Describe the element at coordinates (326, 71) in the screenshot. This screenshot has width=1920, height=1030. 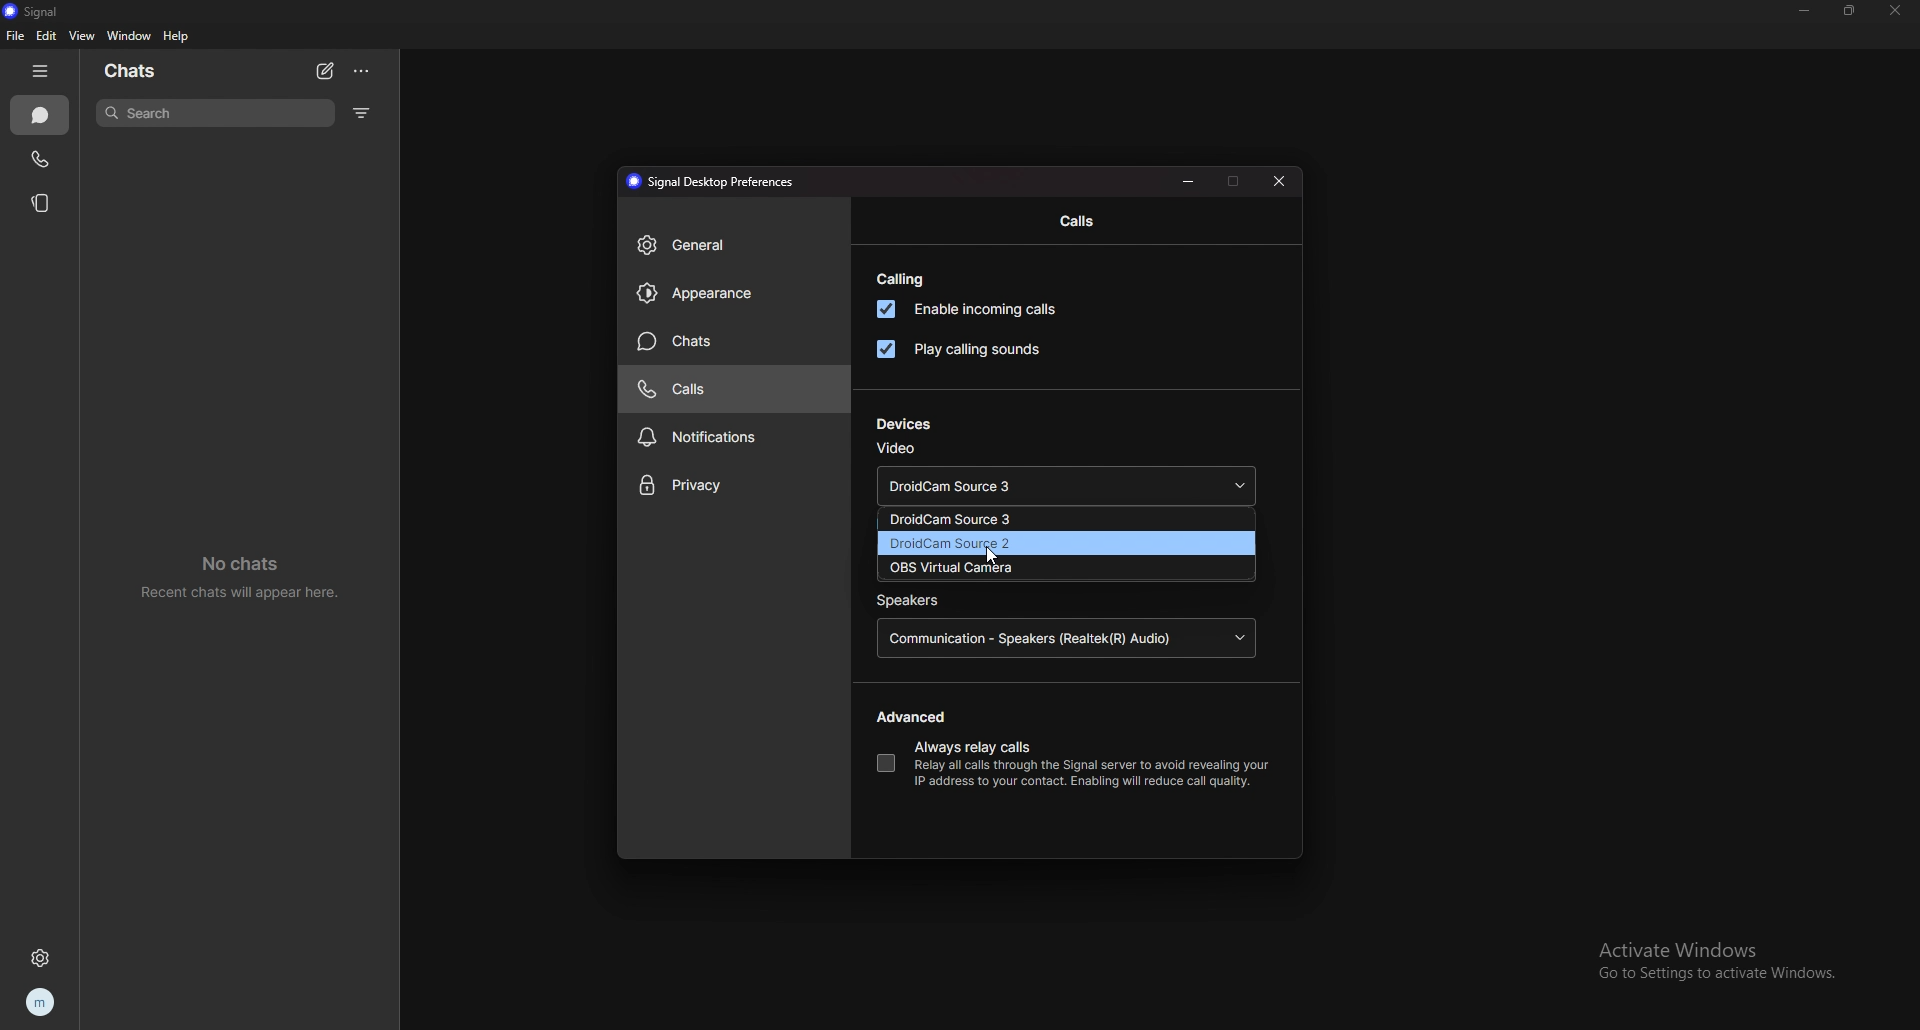
I see `new chat` at that location.